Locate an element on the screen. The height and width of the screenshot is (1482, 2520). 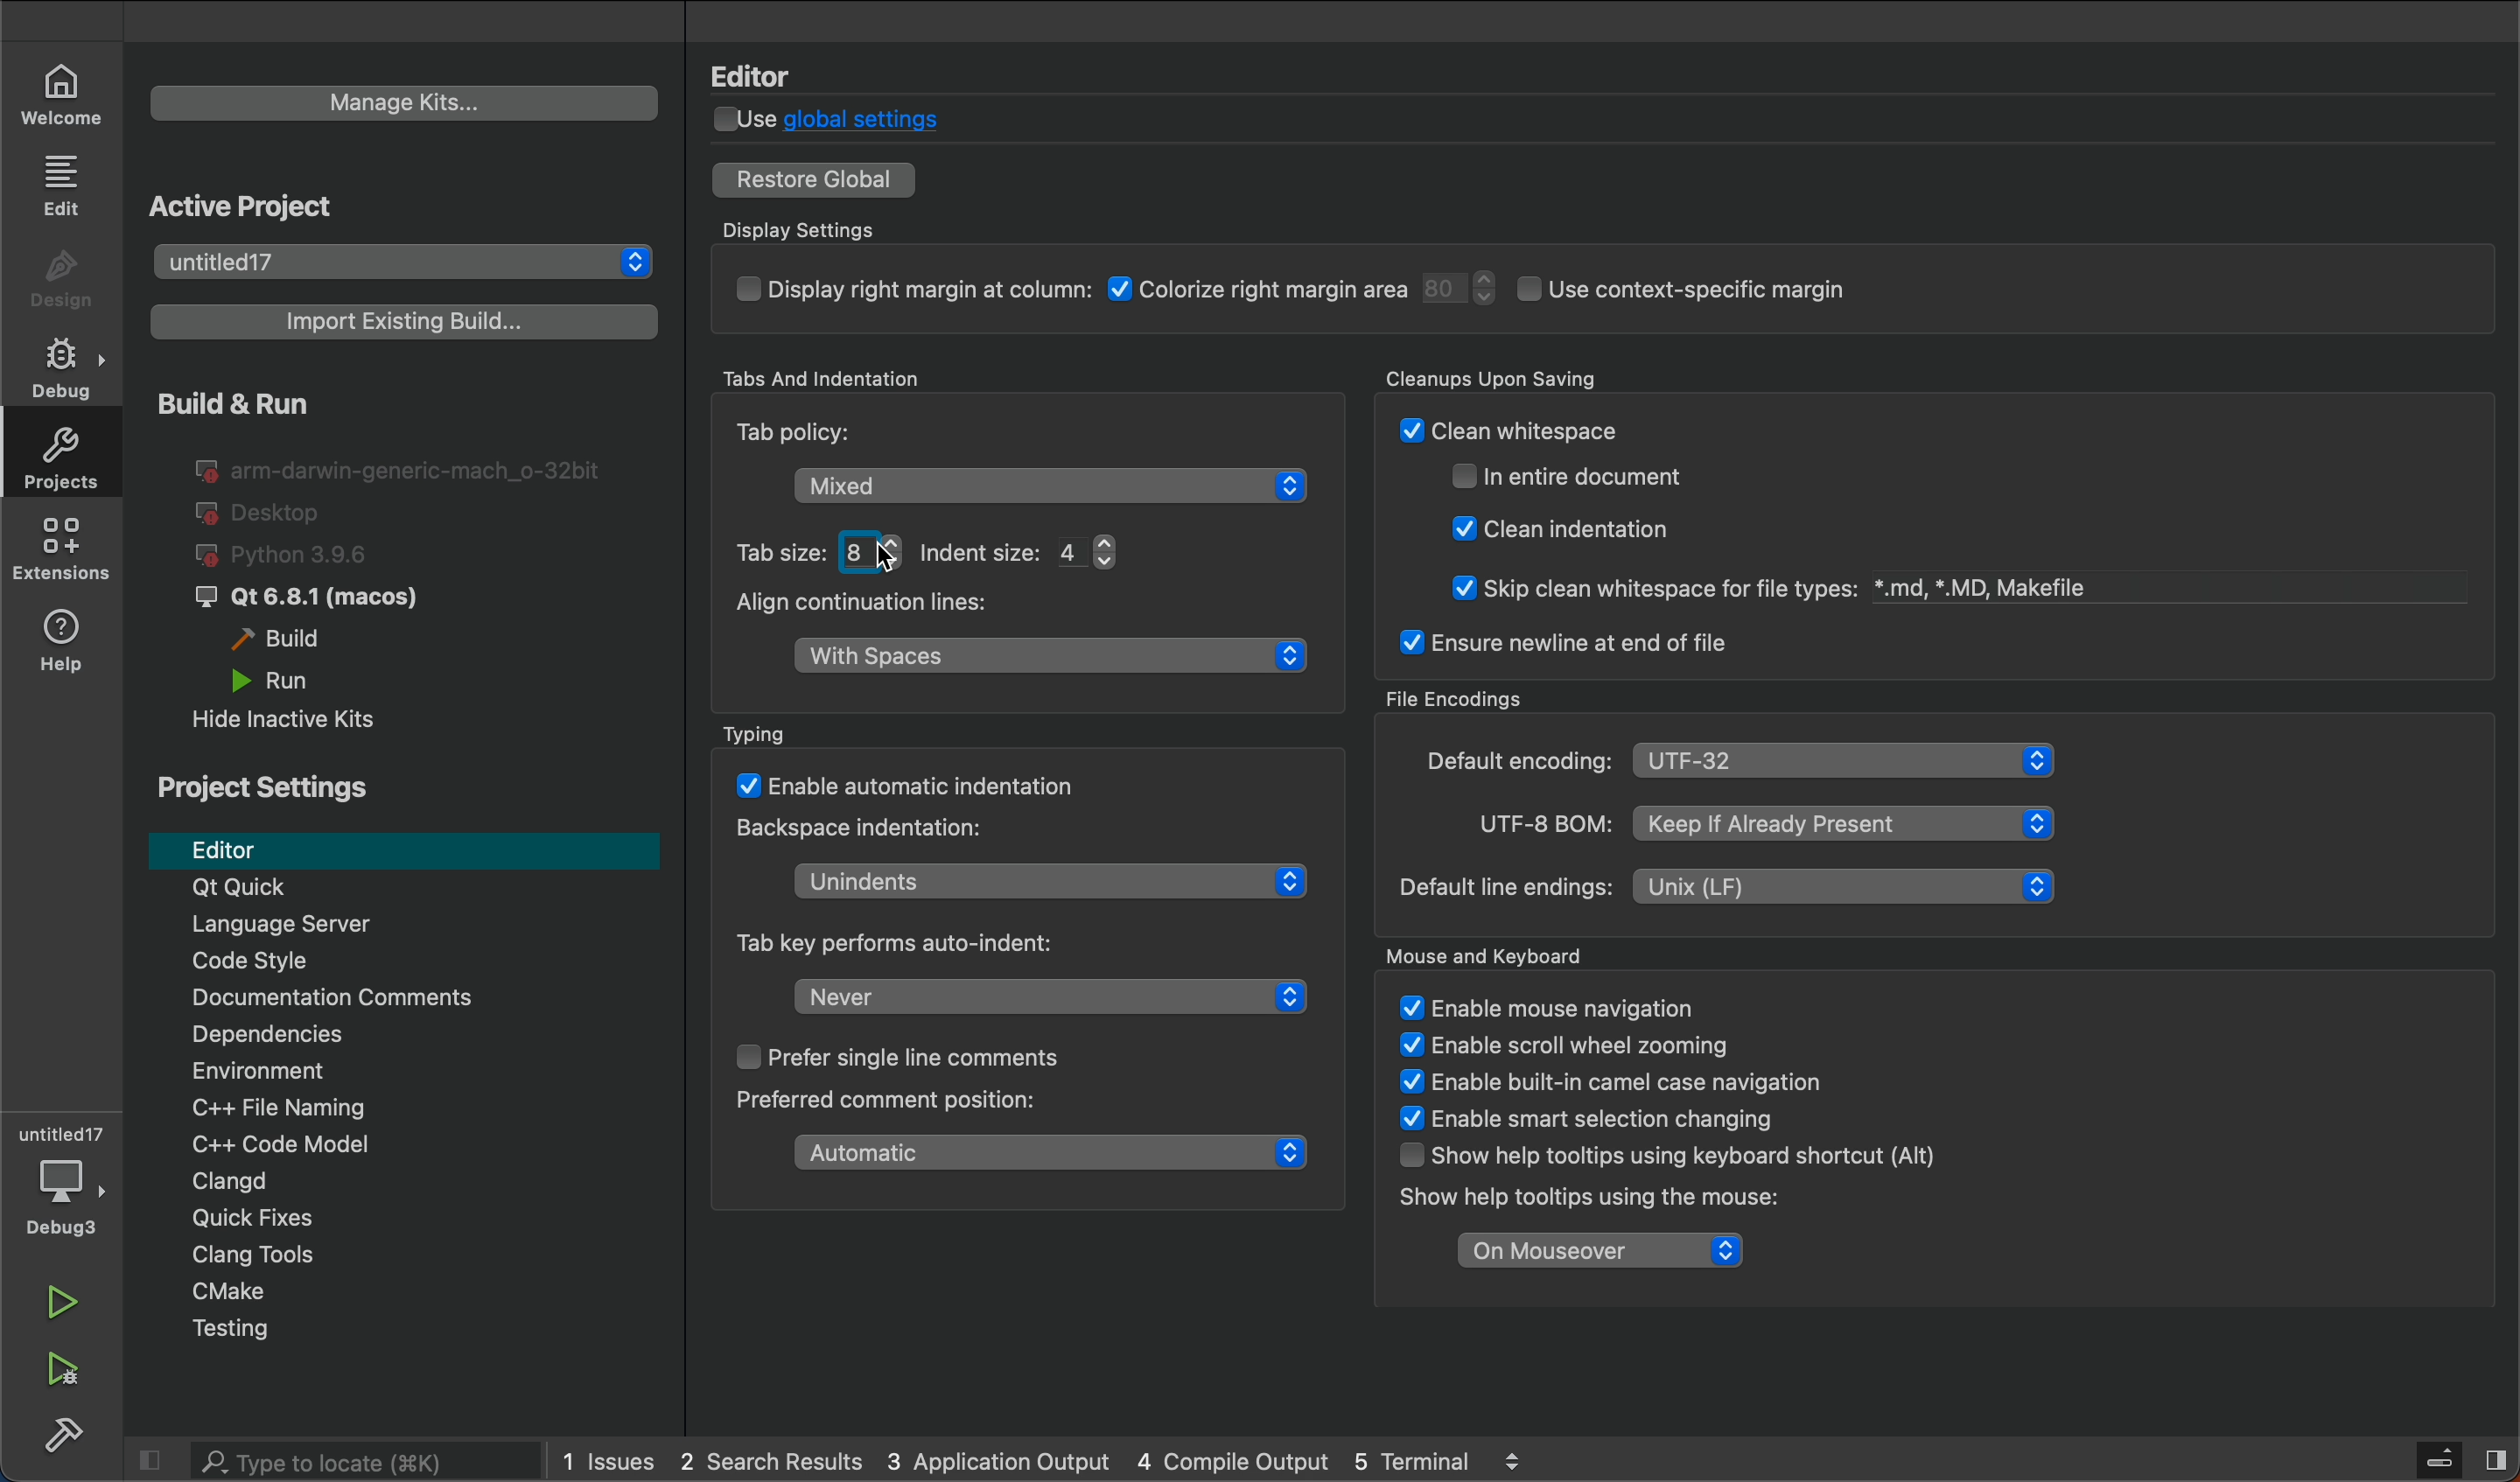
File Encodings is located at coordinates (1457, 694).